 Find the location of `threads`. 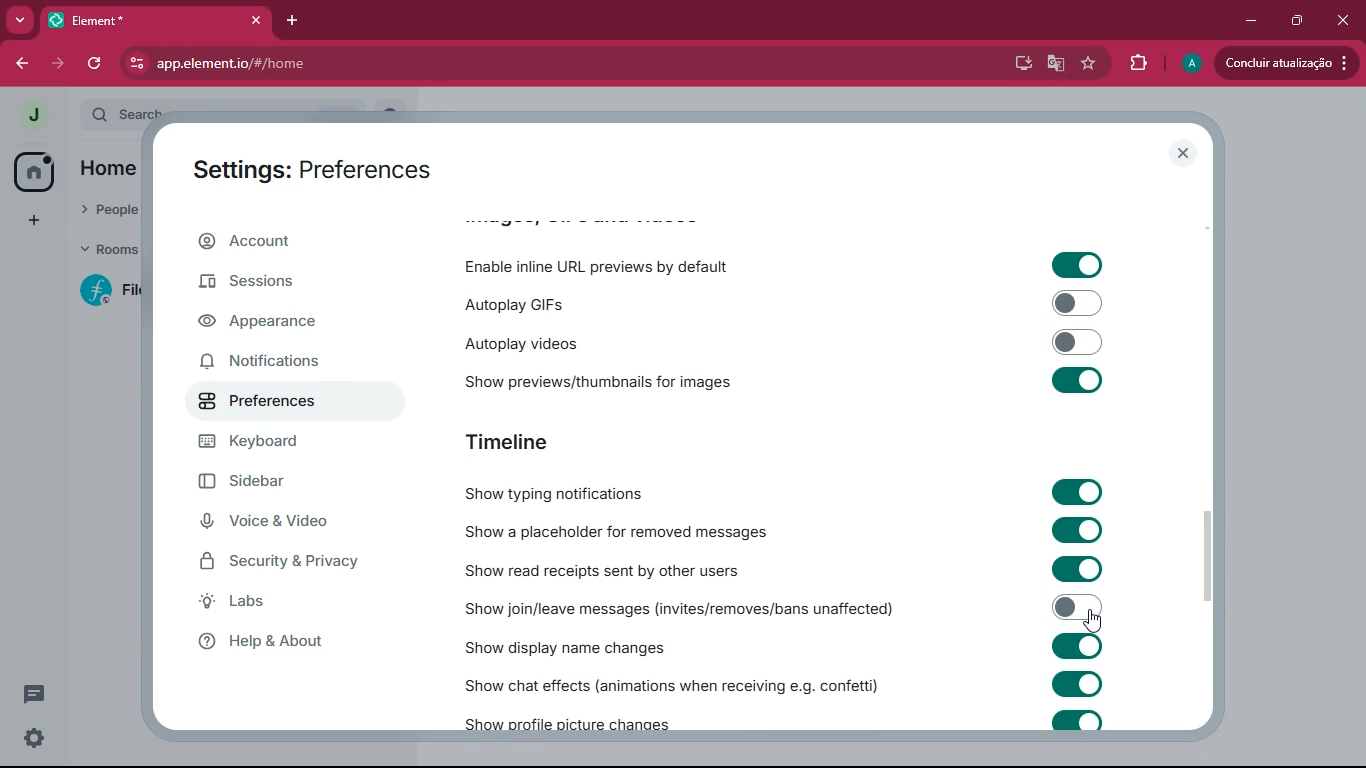

threads is located at coordinates (34, 694).